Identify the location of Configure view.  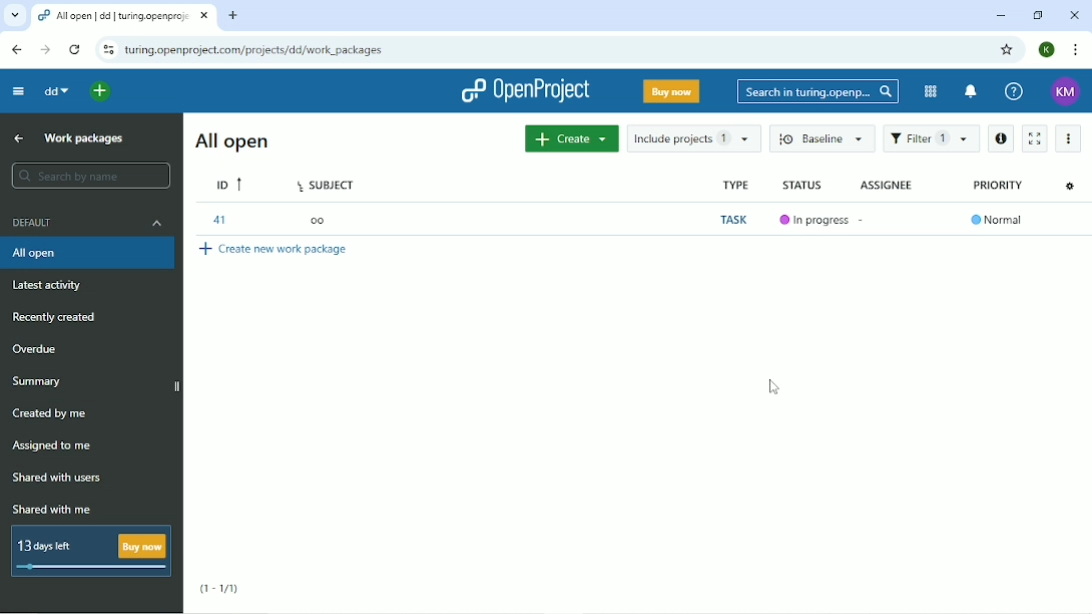
(1069, 186).